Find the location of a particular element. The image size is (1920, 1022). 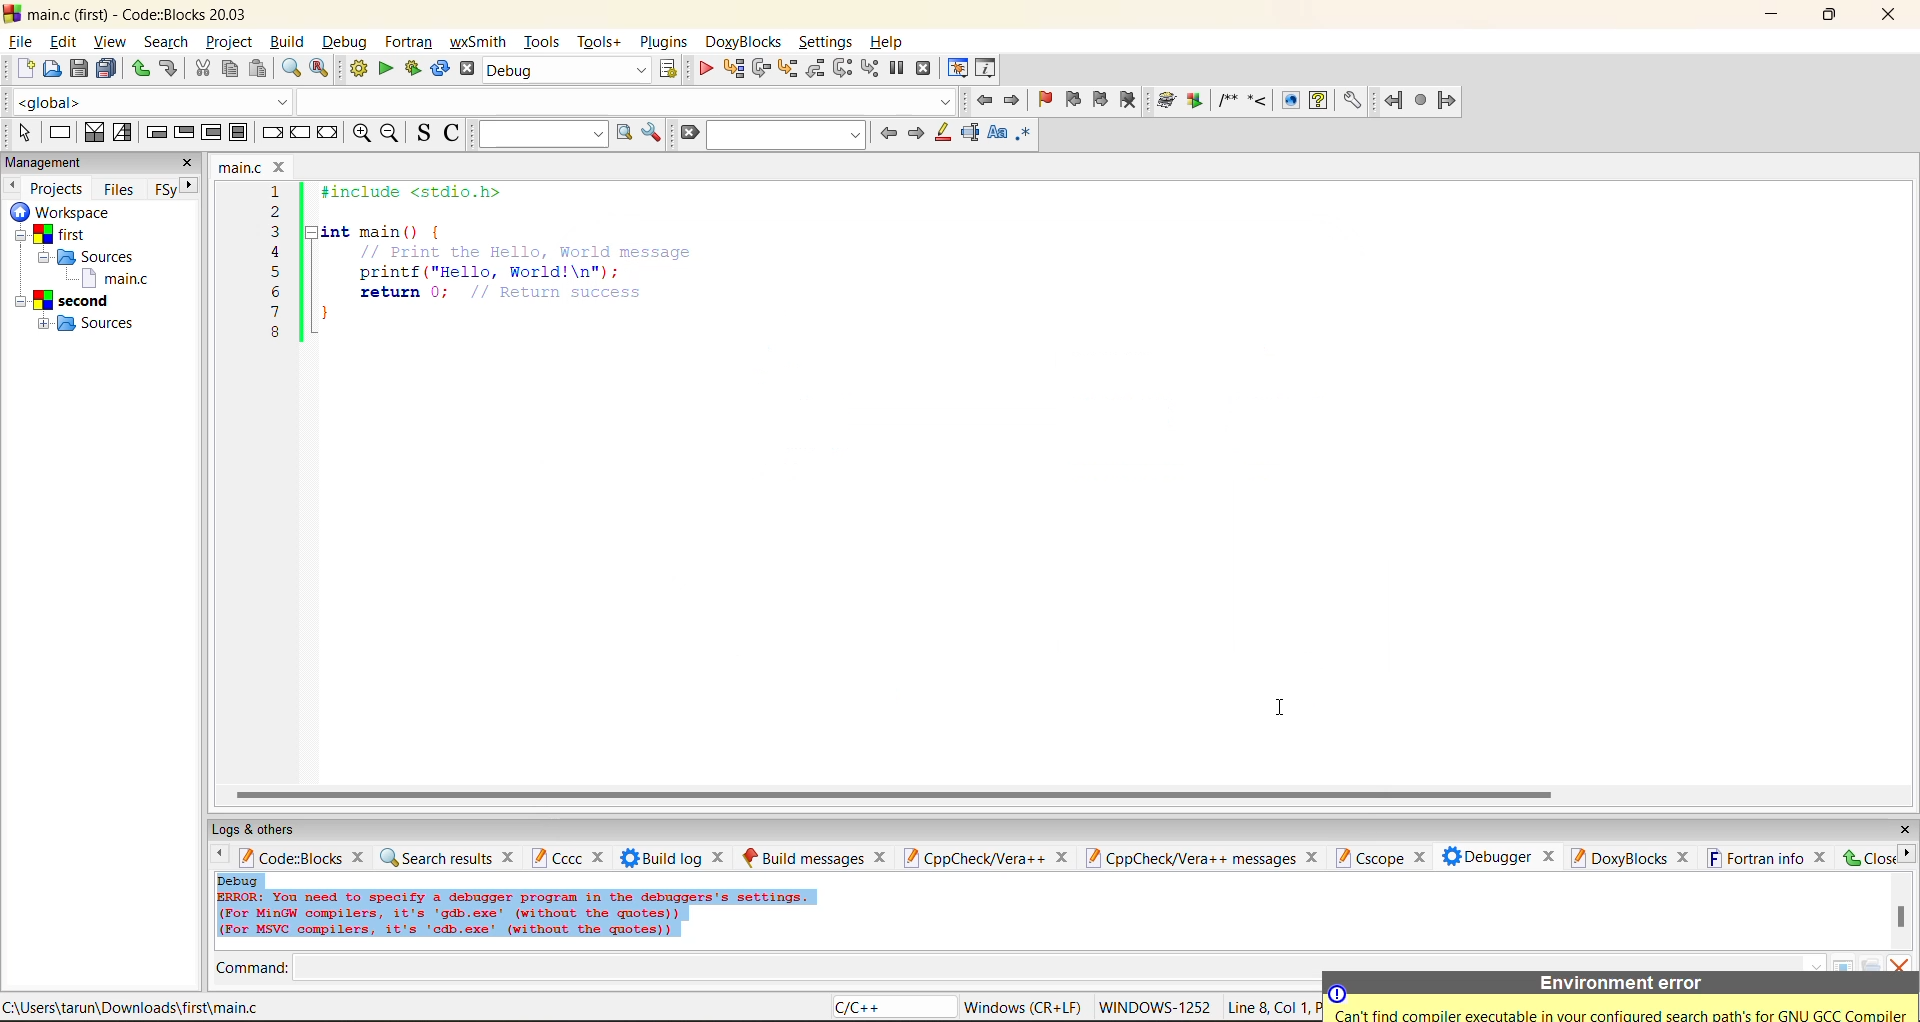

various info is located at coordinates (987, 69).